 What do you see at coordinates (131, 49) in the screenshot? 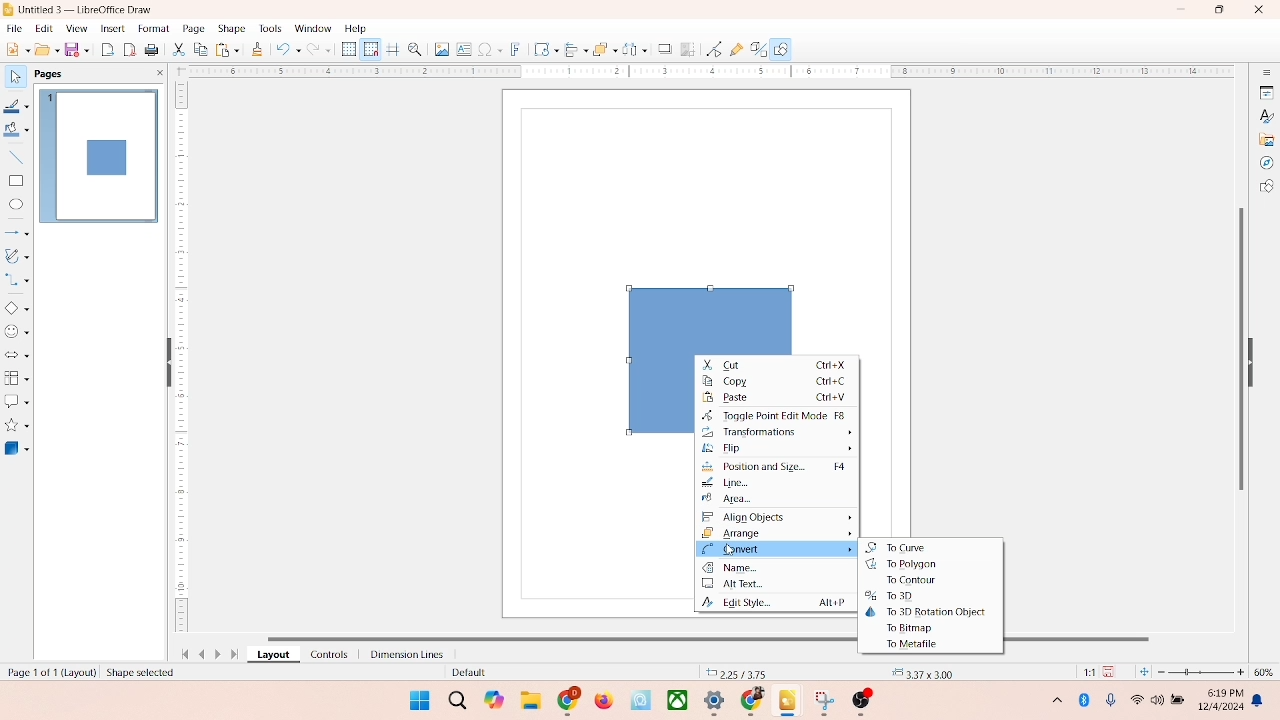
I see `export directly as PDF` at bounding box center [131, 49].